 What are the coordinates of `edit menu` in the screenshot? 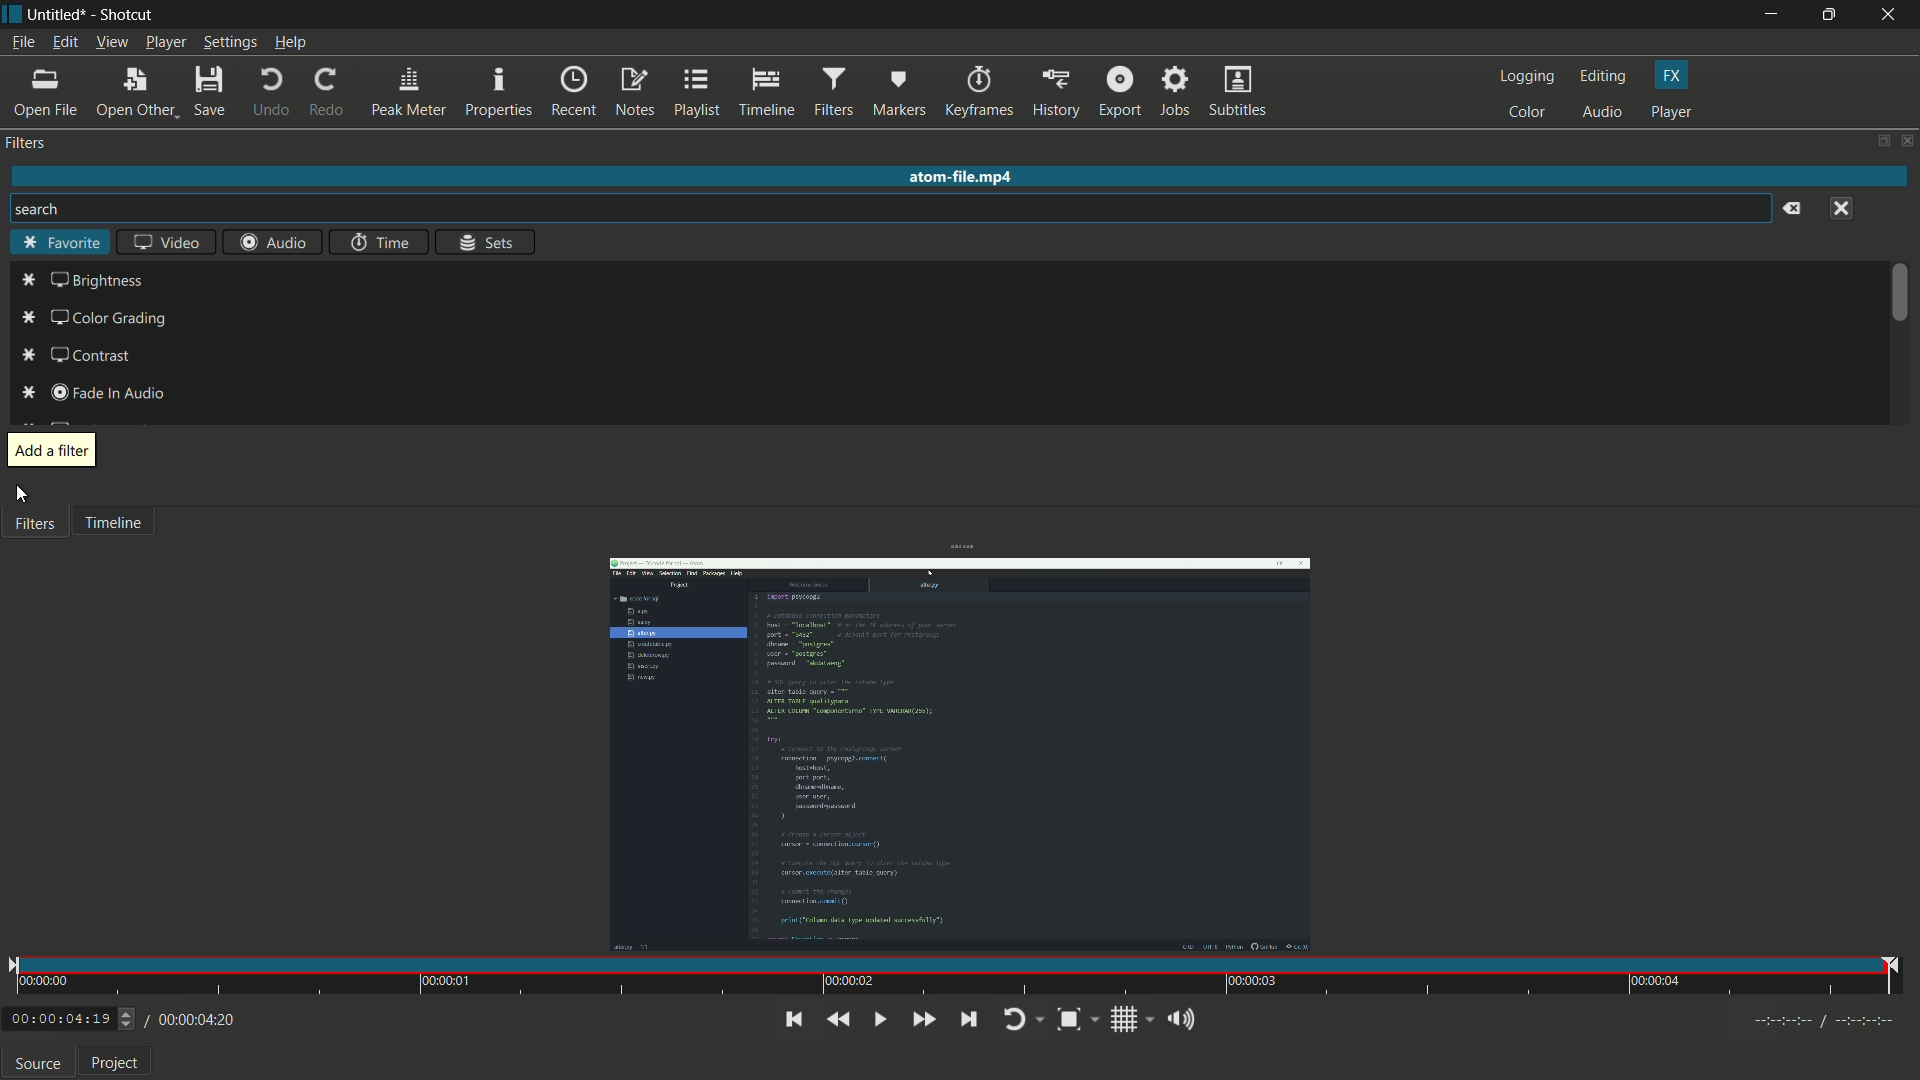 It's located at (64, 42).